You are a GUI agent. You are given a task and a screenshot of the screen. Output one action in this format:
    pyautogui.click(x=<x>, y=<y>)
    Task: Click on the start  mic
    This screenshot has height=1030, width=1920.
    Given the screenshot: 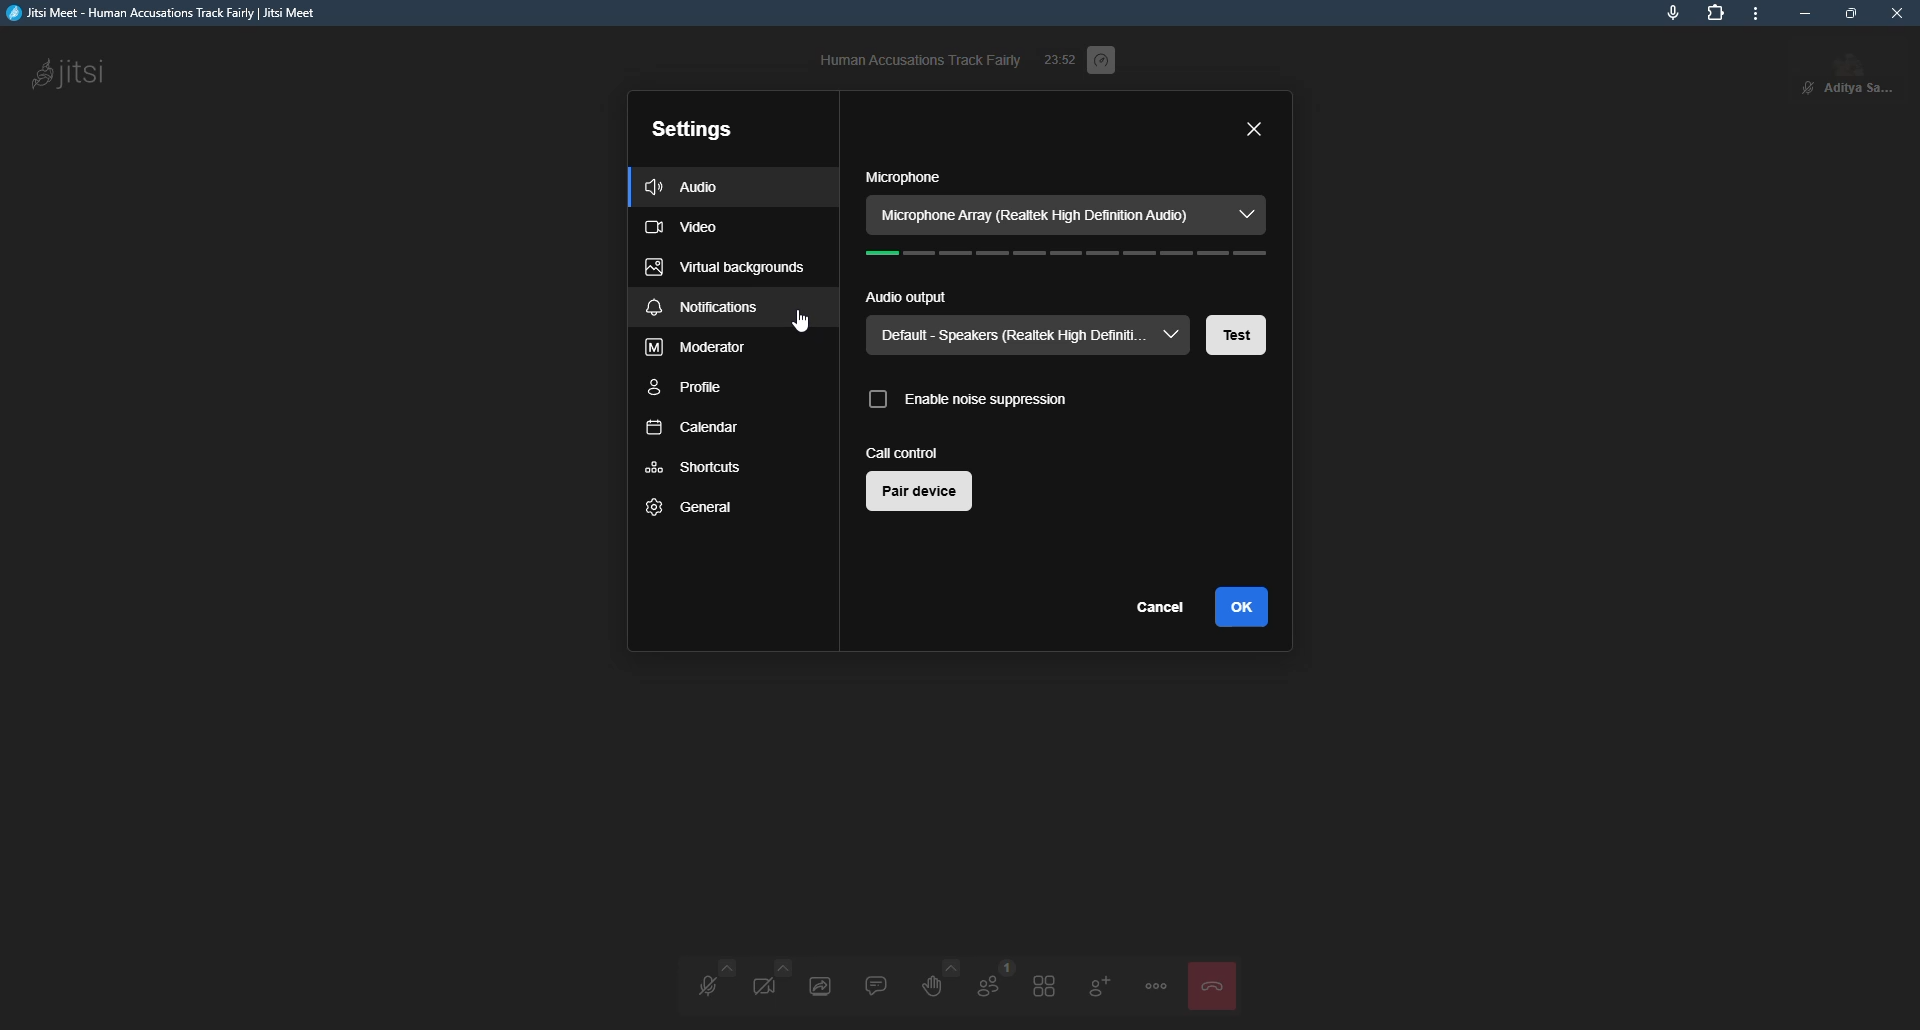 What is the action you would take?
    pyautogui.click(x=702, y=983)
    